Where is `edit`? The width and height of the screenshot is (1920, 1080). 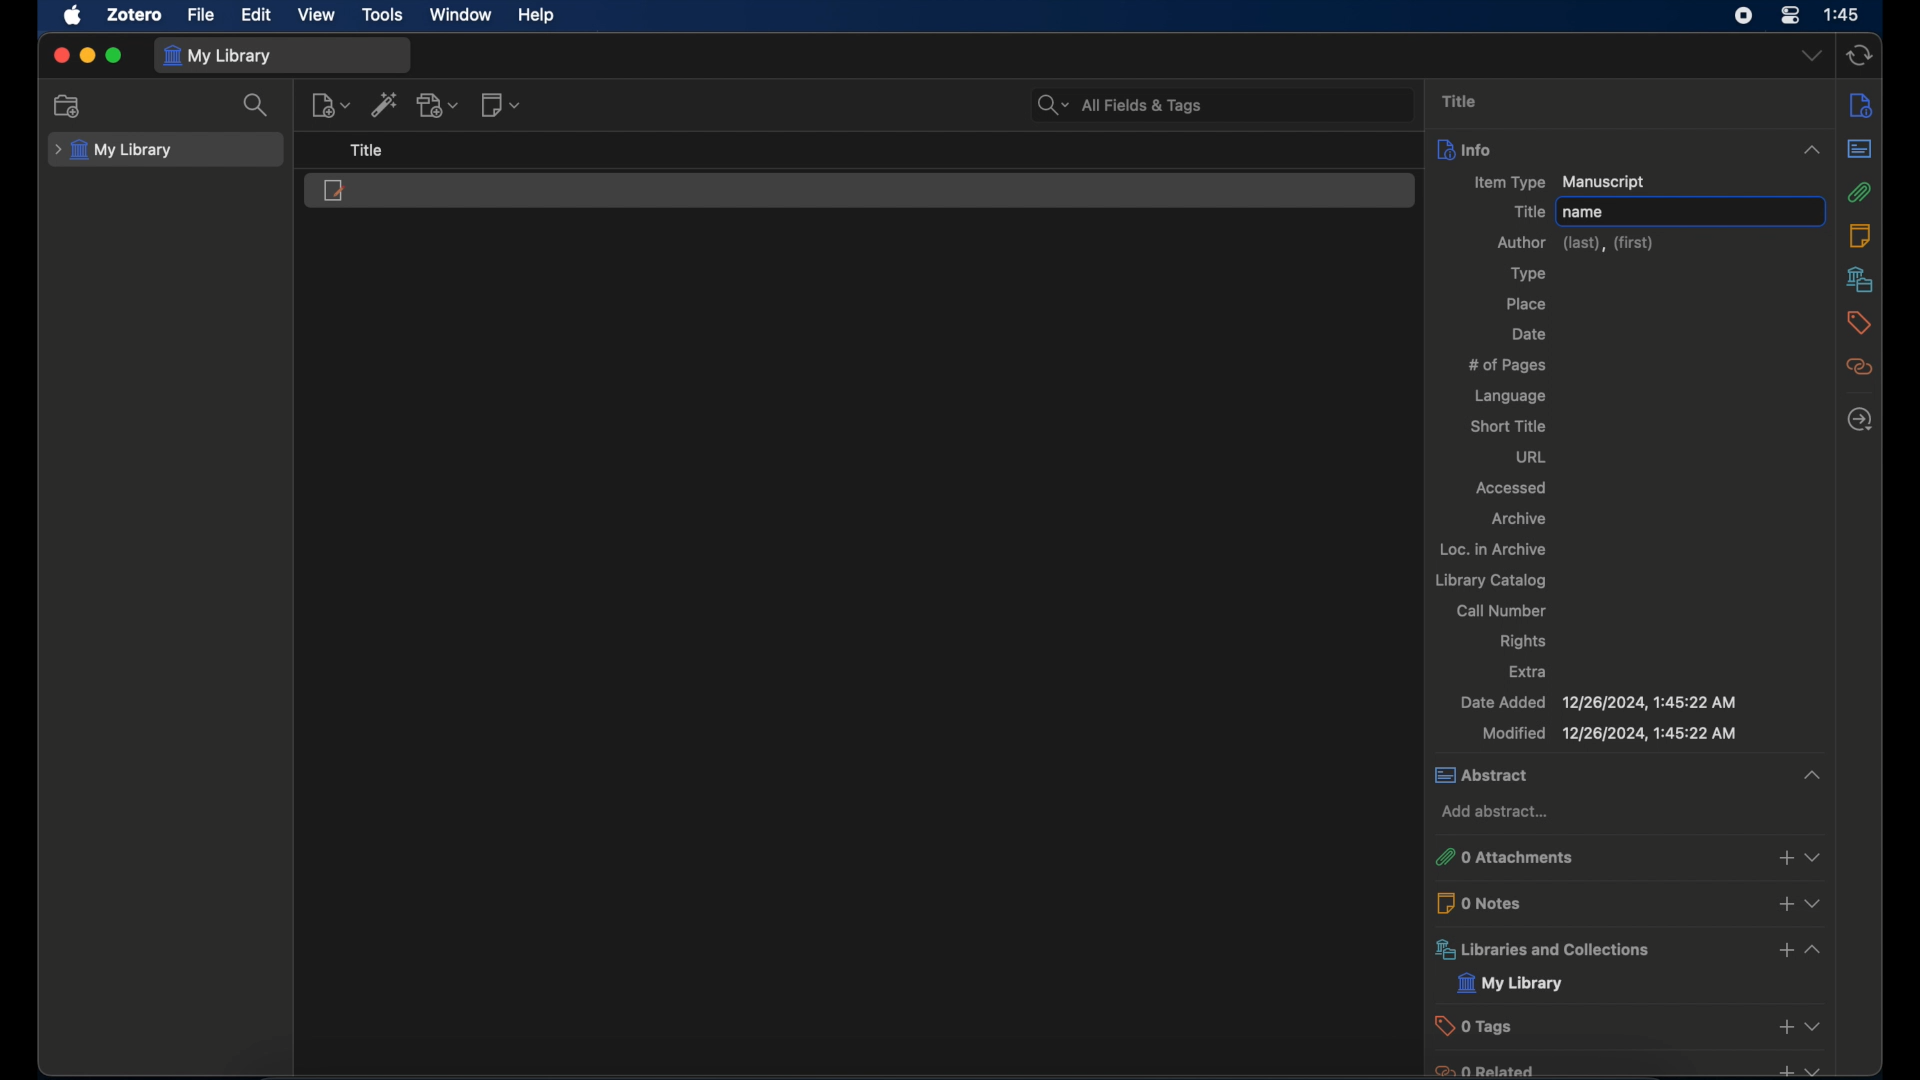 edit is located at coordinates (258, 16).